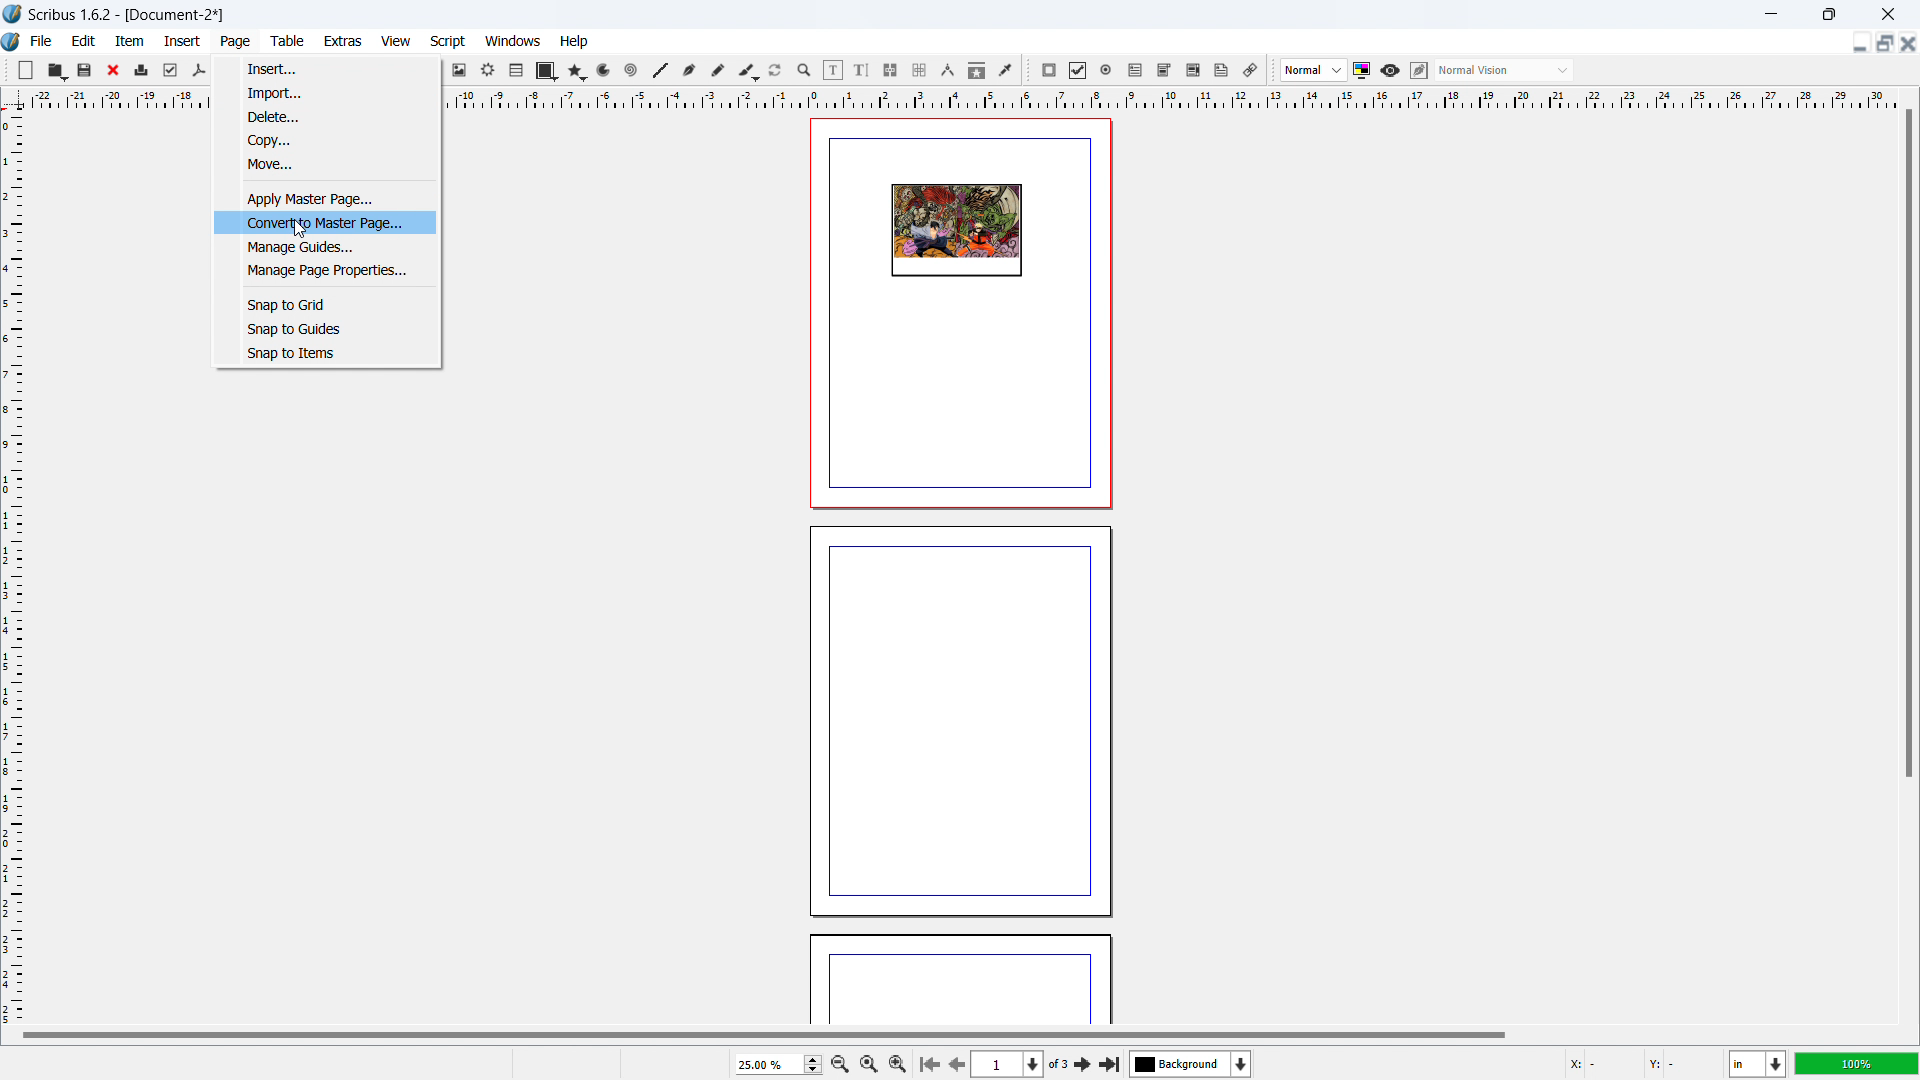  What do you see at coordinates (898, 1062) in the screenshot?
I see `zoom in by the stepping value in tool preference` at bounding box center [898, 1062].